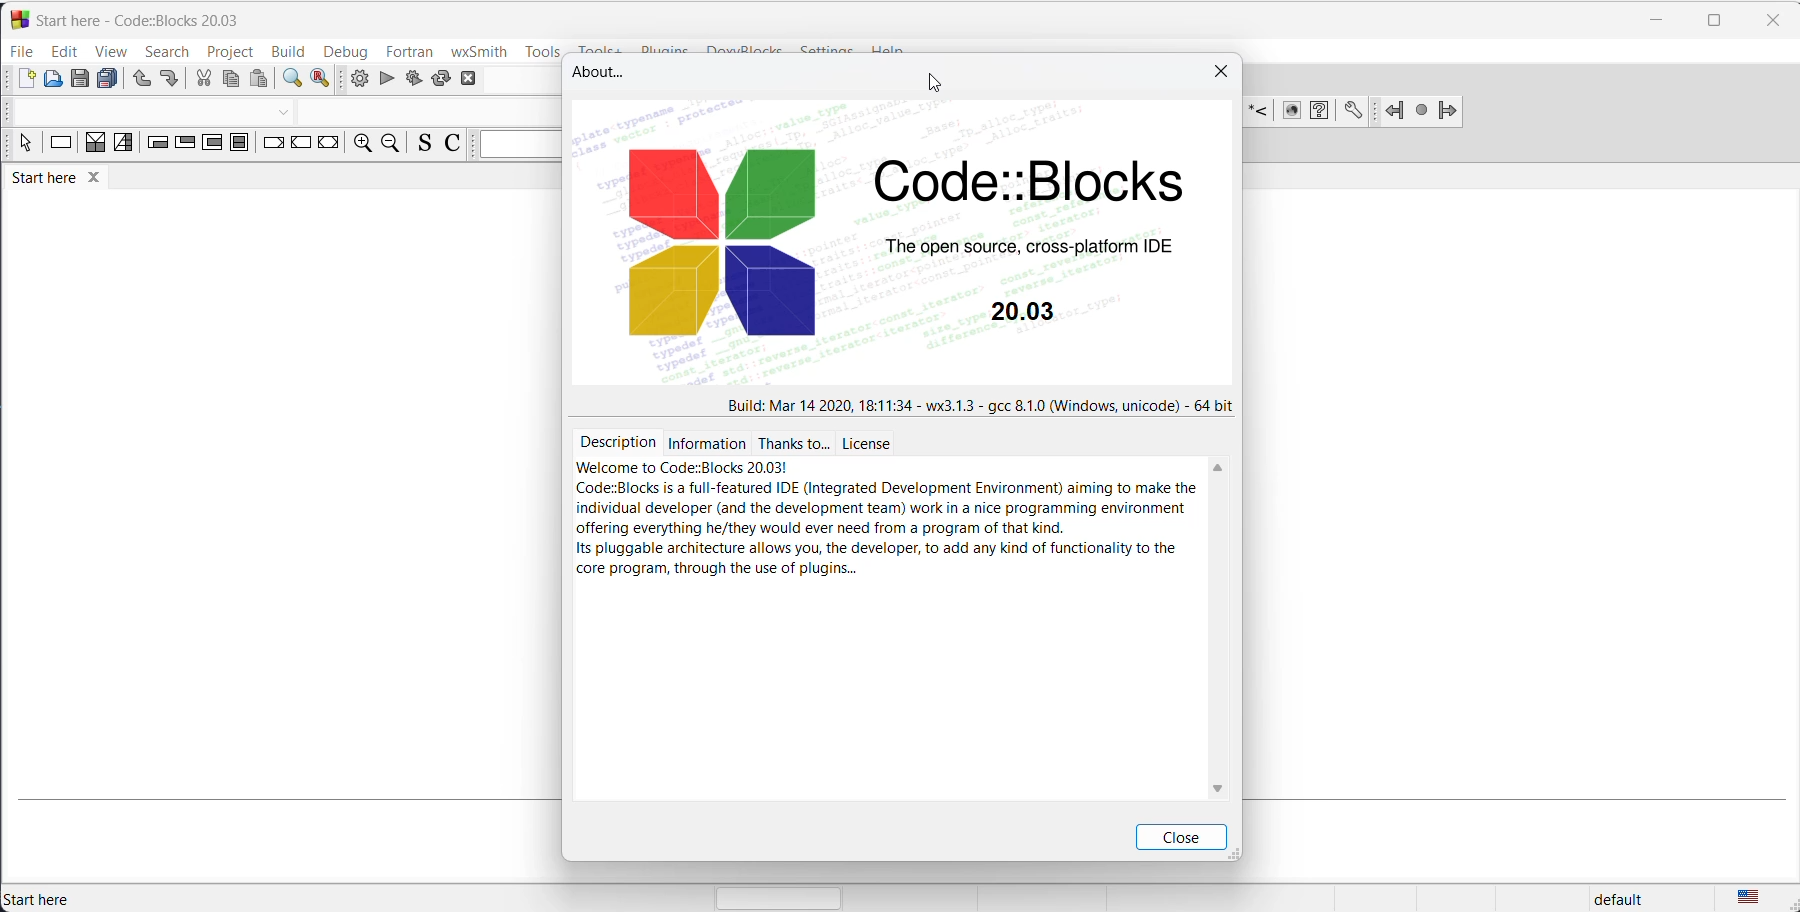 This screenshot has height=912, width=1800. I want to click on selection, so click(124, 146).